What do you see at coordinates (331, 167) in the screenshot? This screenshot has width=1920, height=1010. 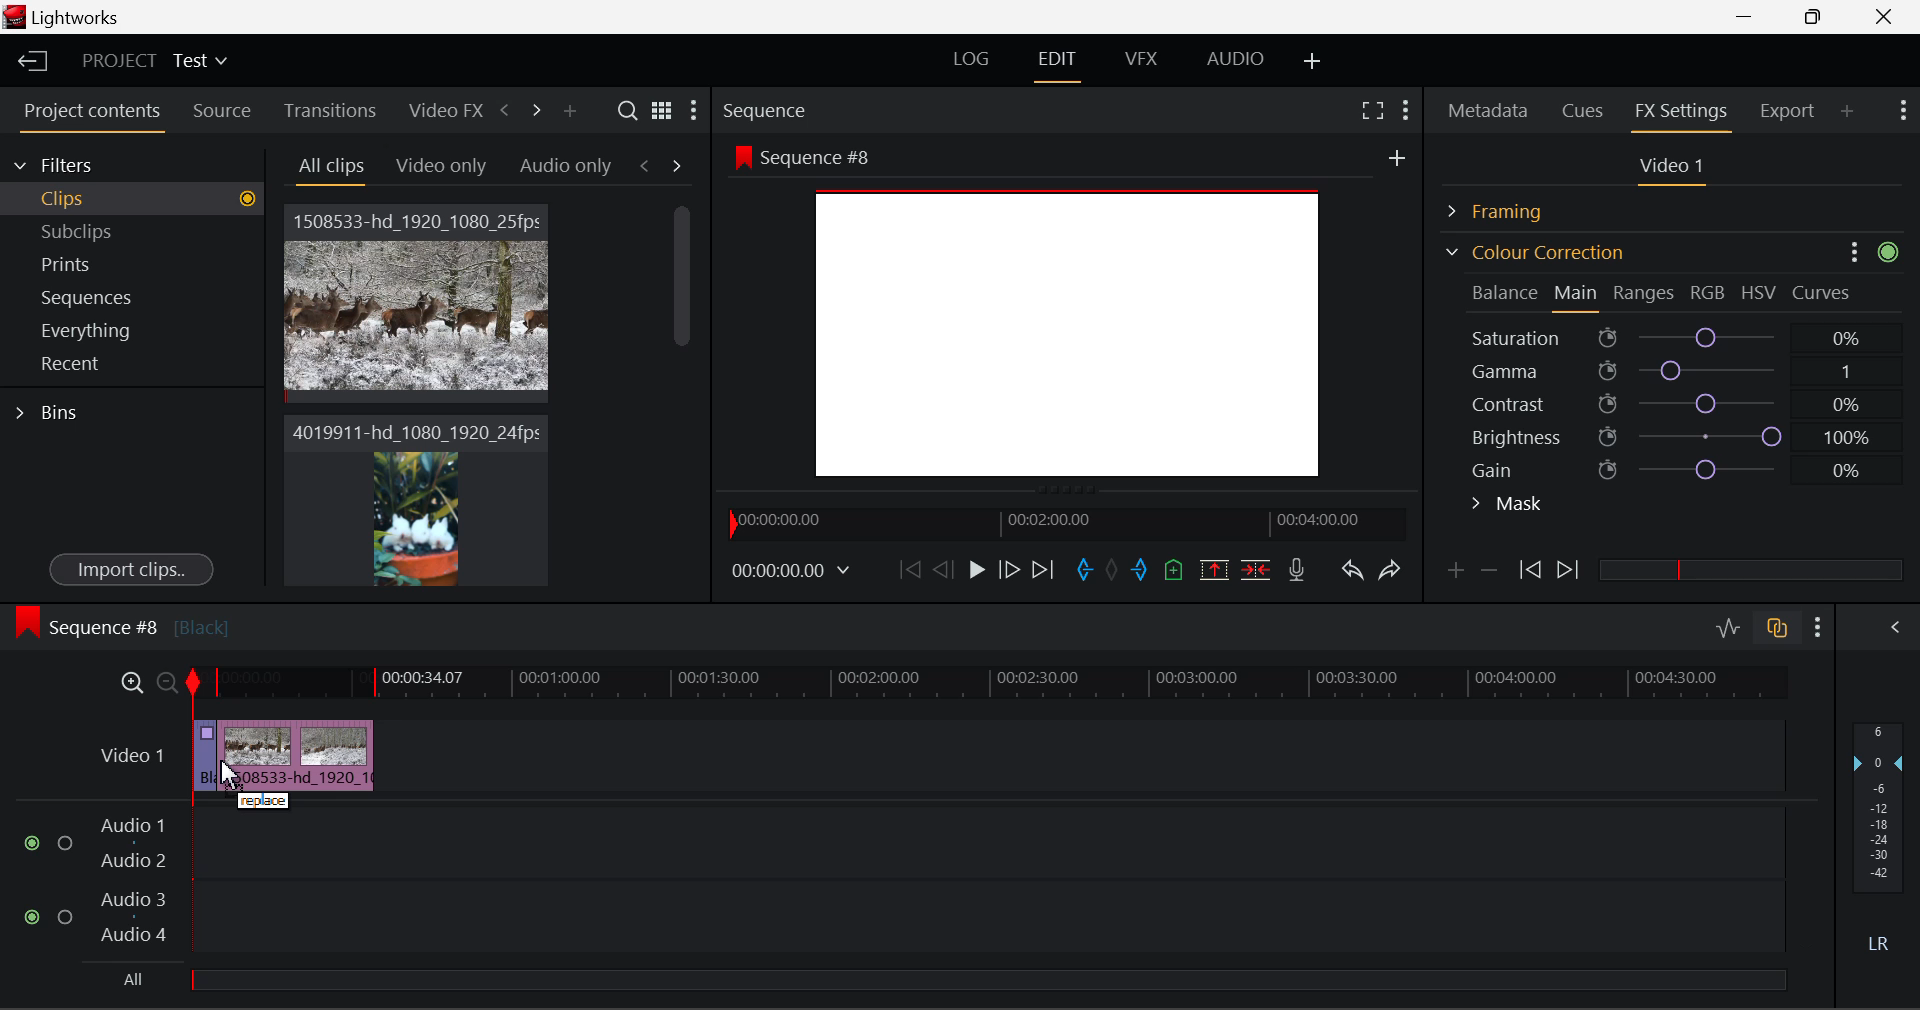 I see `Today Tab Open` at bounding box center [331, 167].